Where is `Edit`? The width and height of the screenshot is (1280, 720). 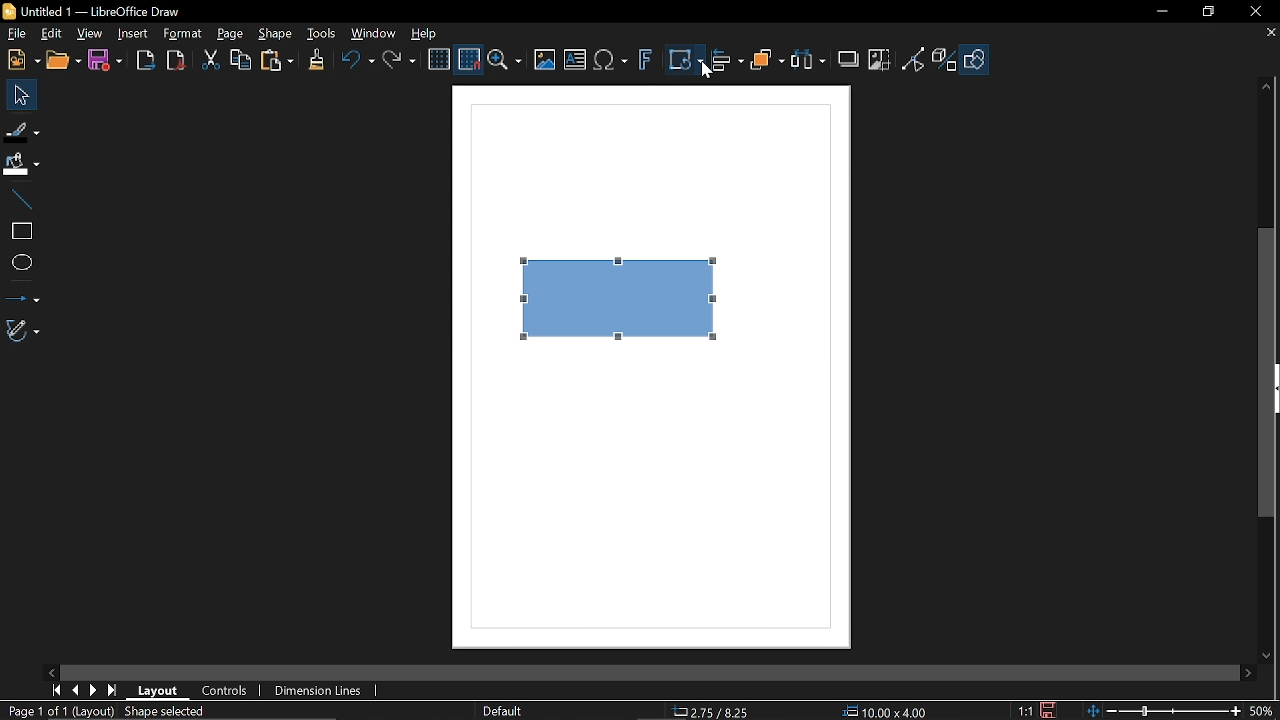 Edit is located at coordinates (50, 34).